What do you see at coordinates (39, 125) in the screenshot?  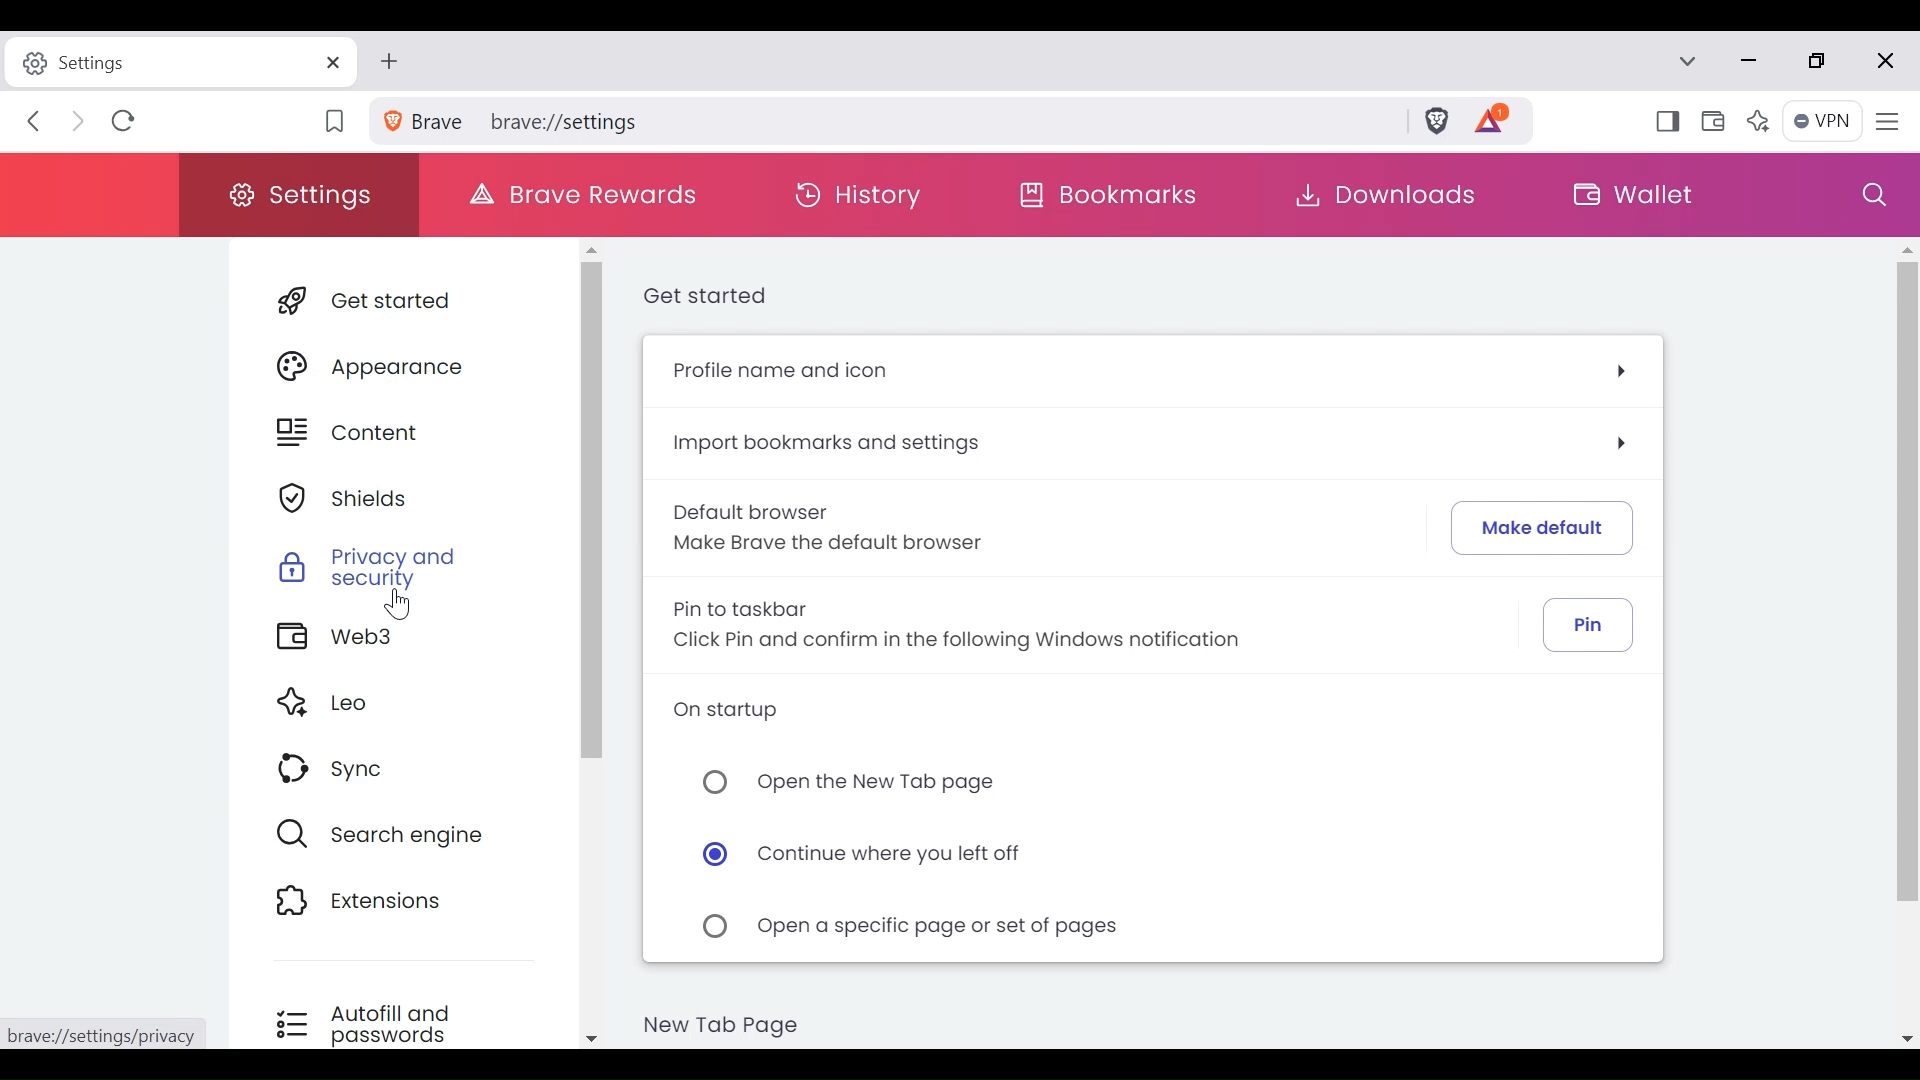 I see `Click to Go Back` at bounding box center [39, 125].